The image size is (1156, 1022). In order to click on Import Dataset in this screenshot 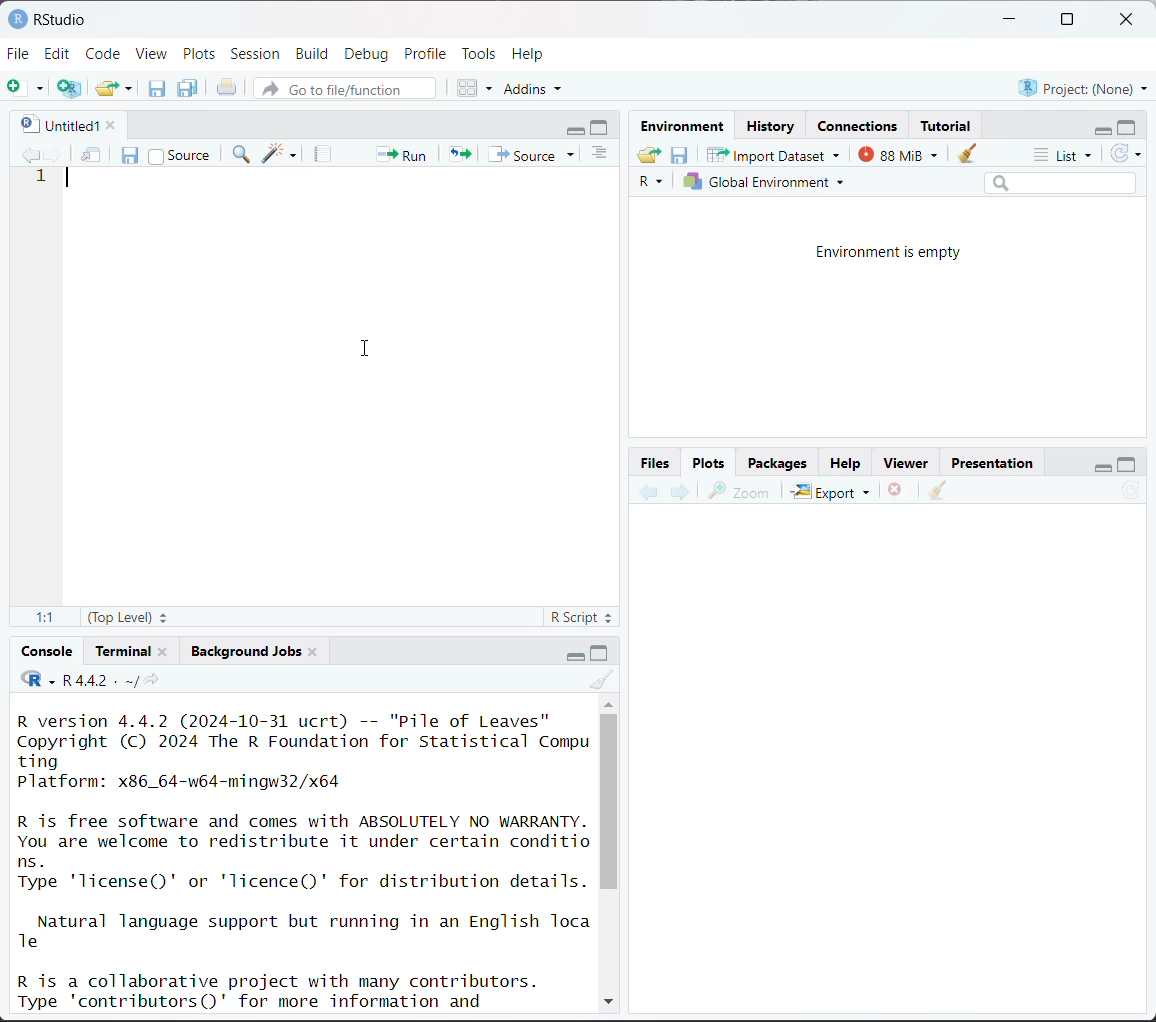, I will do `click(774, 154)`.